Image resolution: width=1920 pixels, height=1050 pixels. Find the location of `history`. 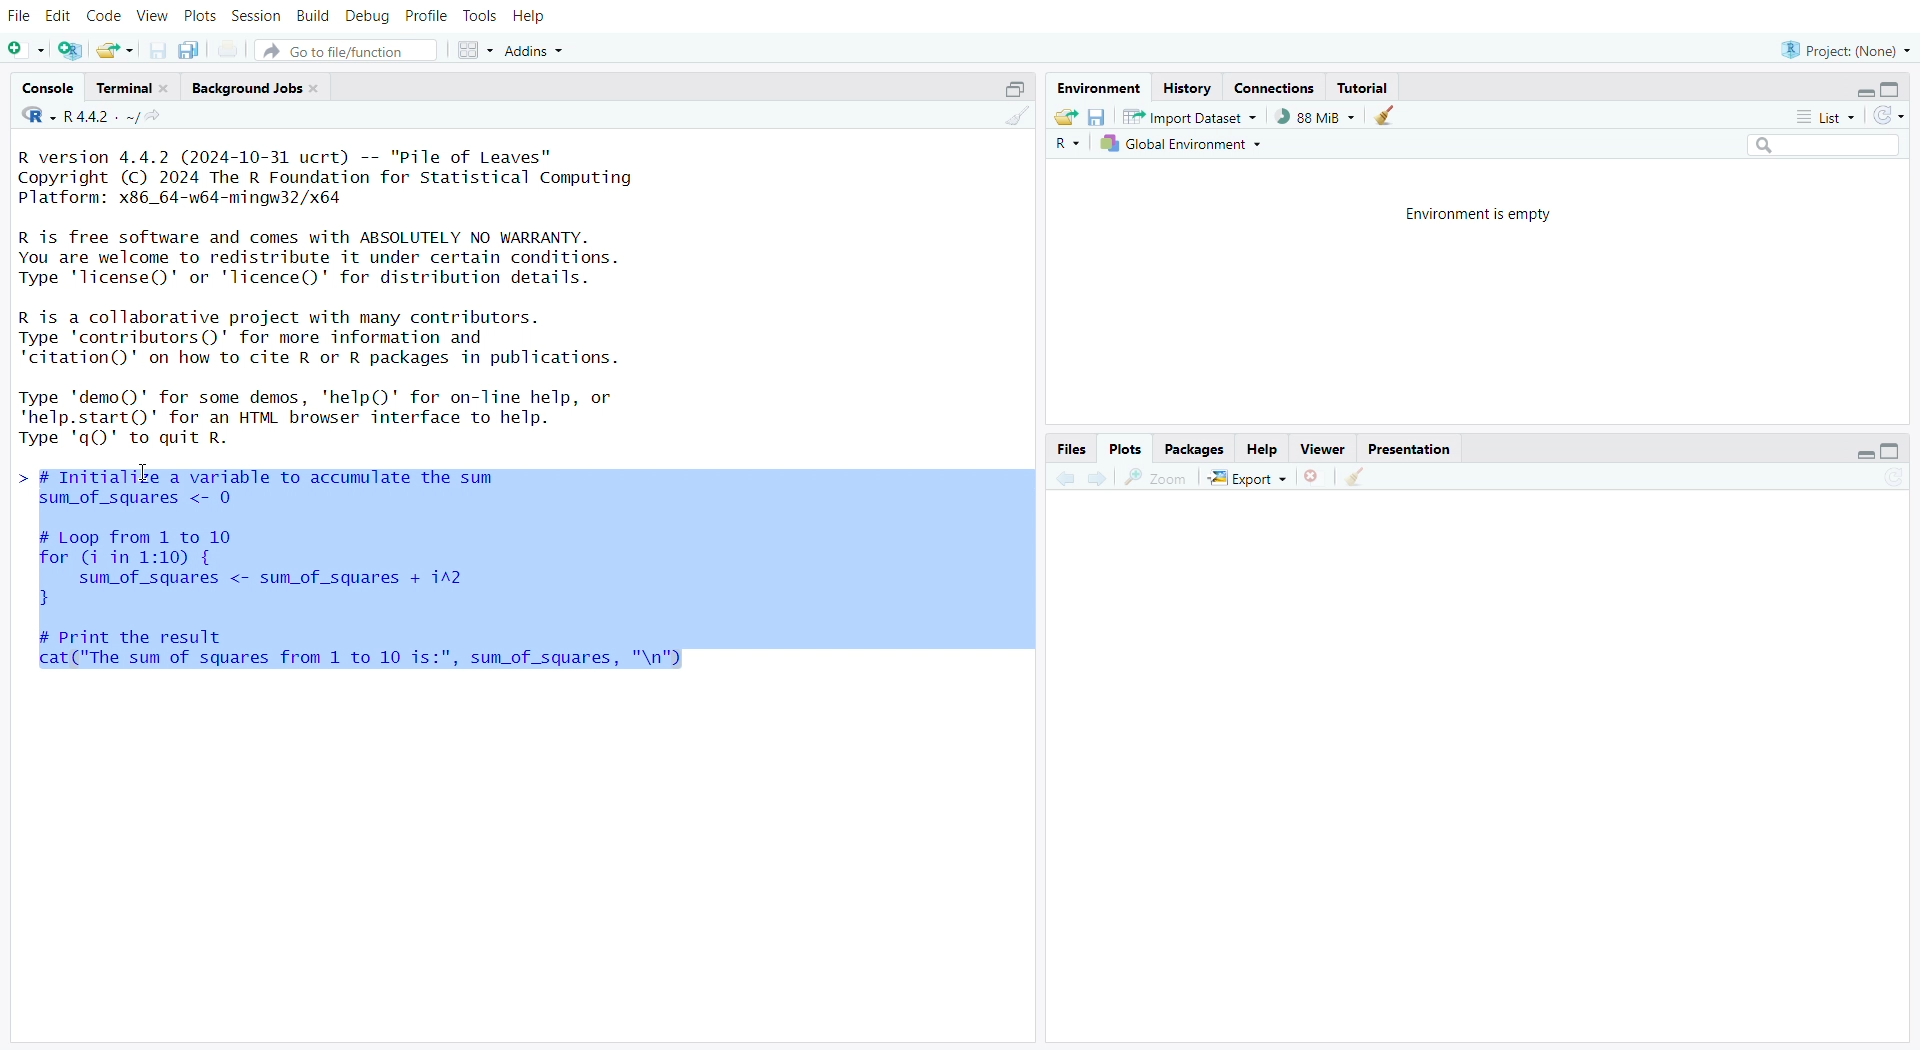

history is located at coordinates (1189, 89).